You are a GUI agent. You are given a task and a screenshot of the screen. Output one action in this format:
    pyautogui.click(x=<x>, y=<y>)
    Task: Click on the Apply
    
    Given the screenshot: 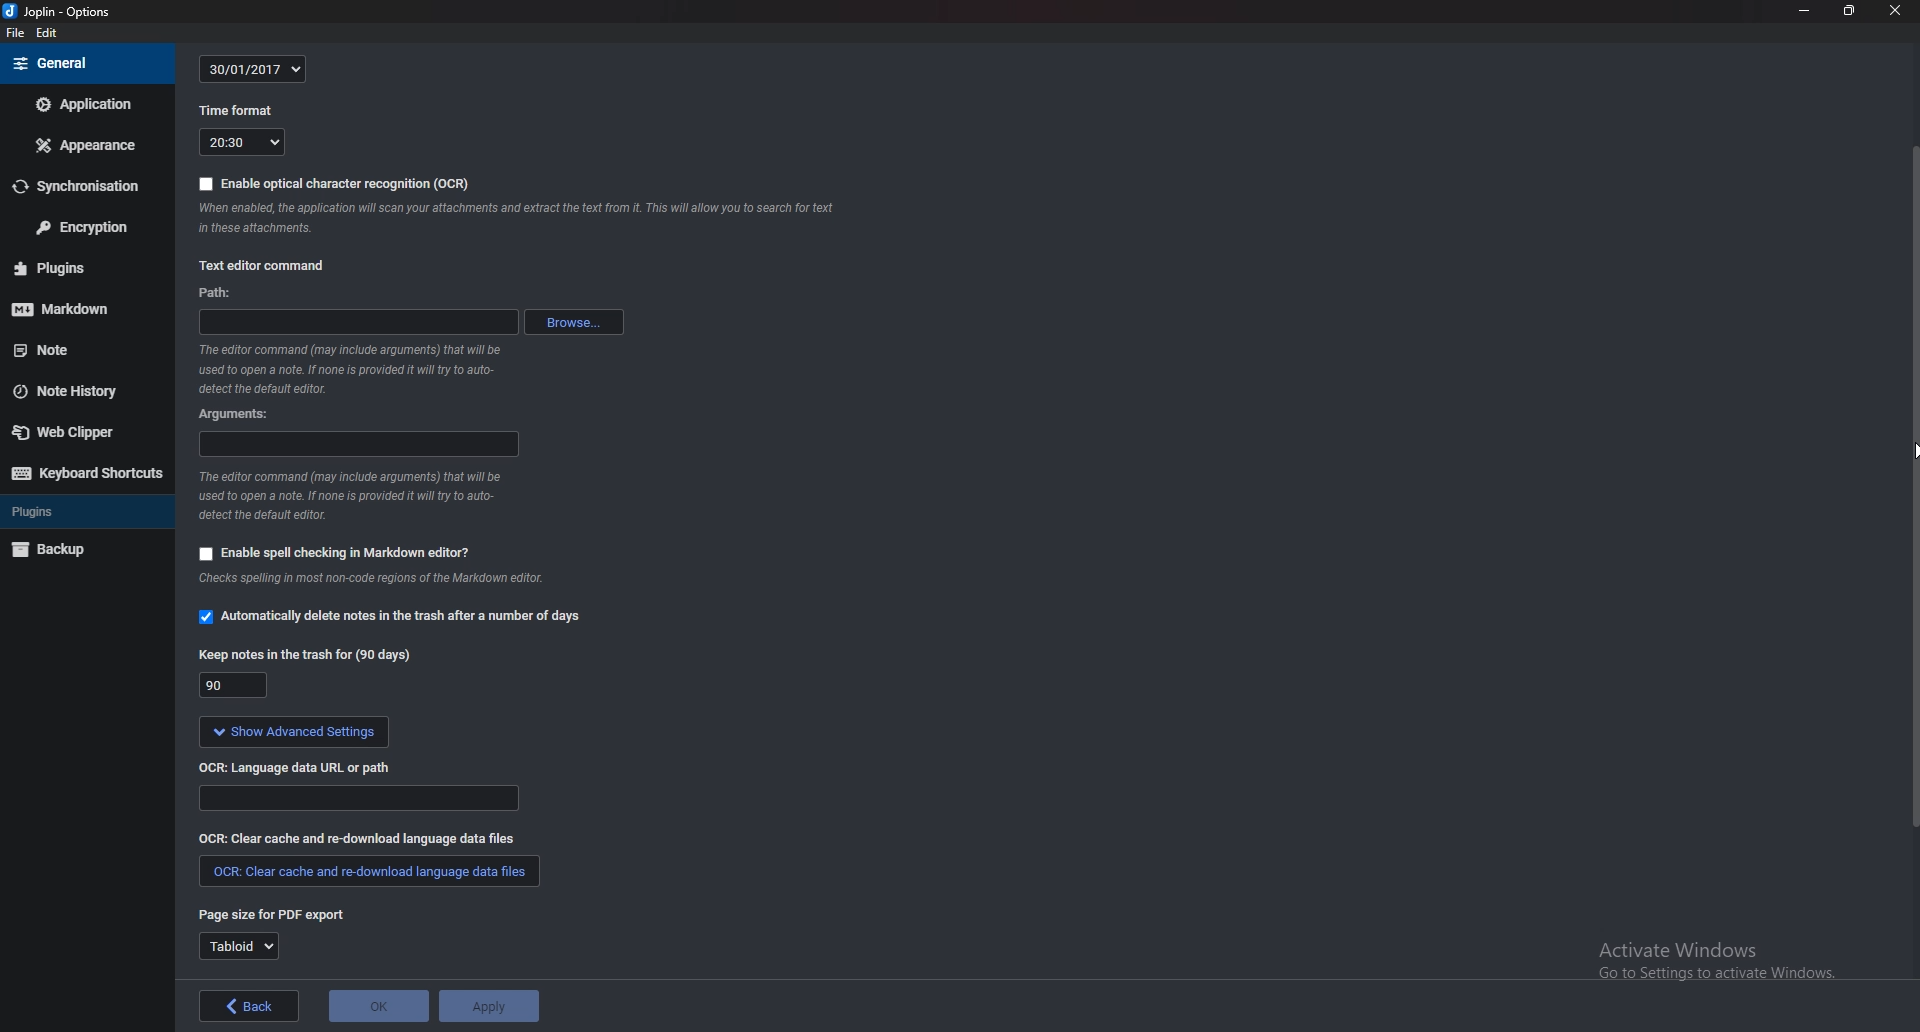 What is the action you would take?
    pyautogui.click(x=490, y=1005)
    